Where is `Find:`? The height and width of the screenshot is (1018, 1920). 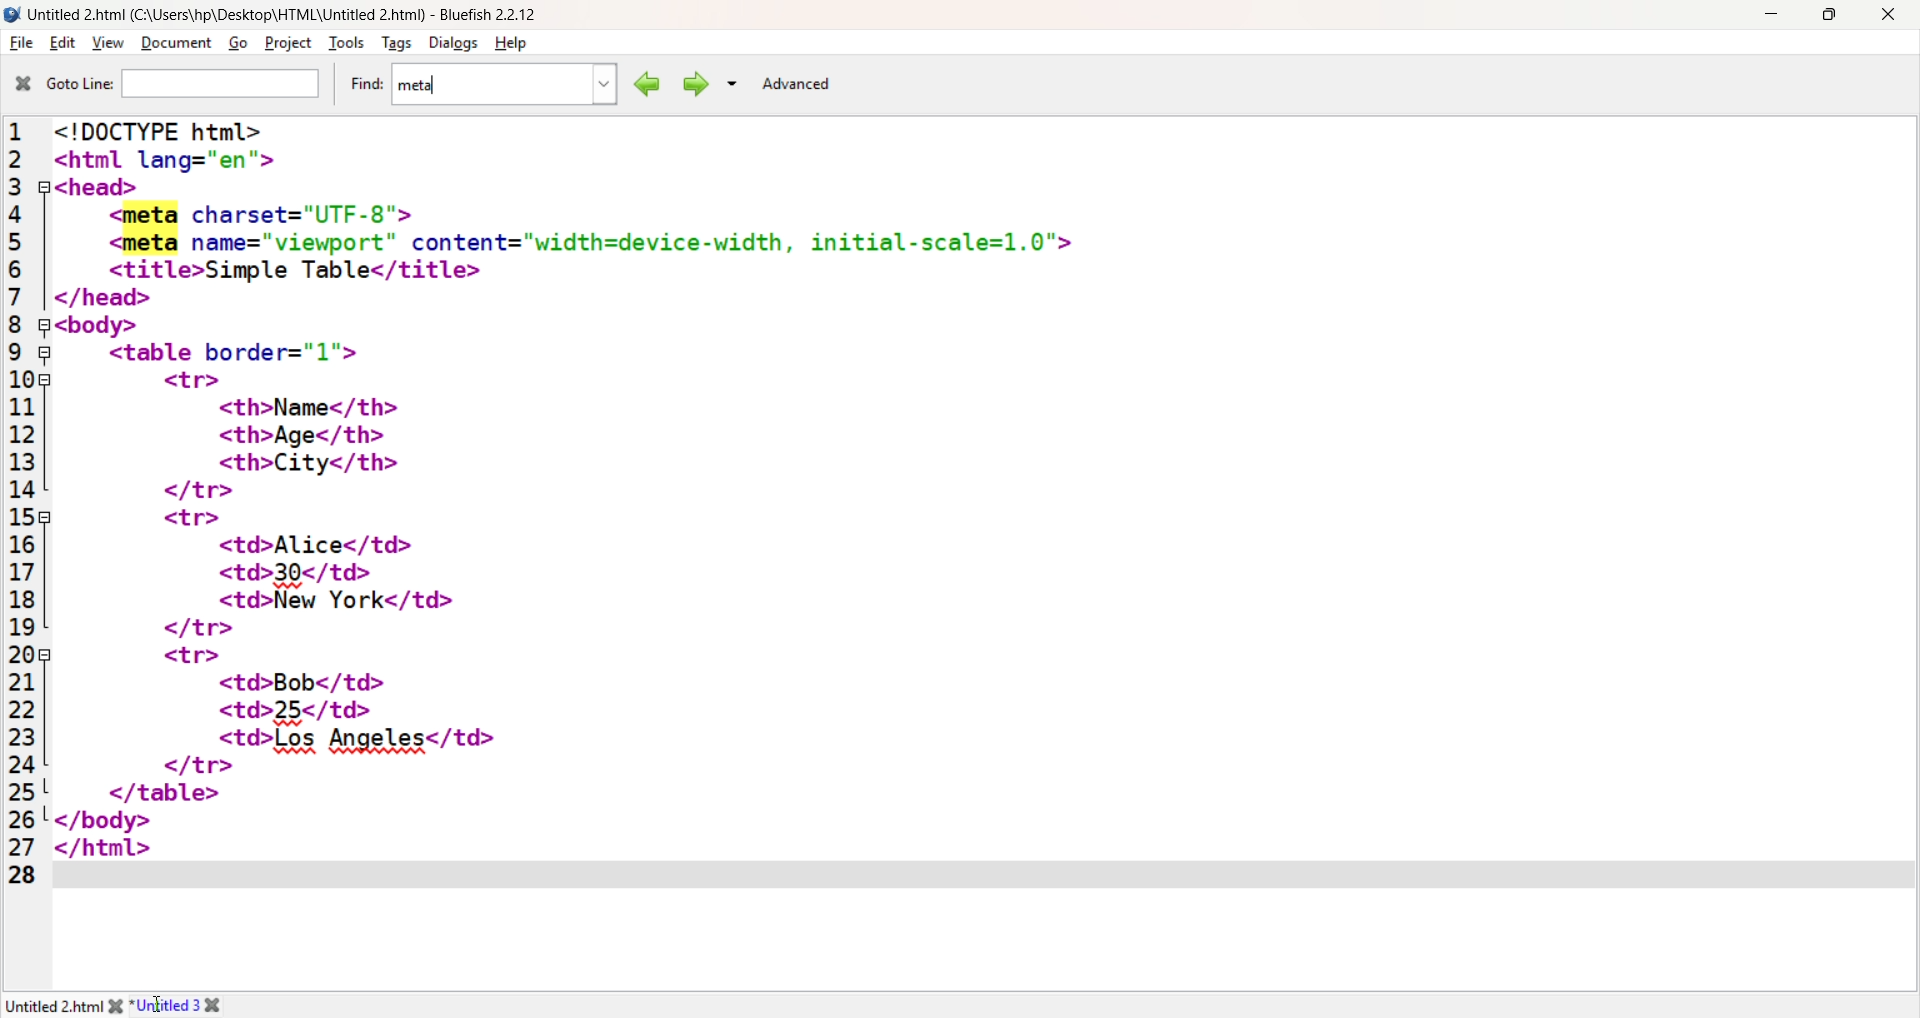 Find: is located at coordinates (363, 84).